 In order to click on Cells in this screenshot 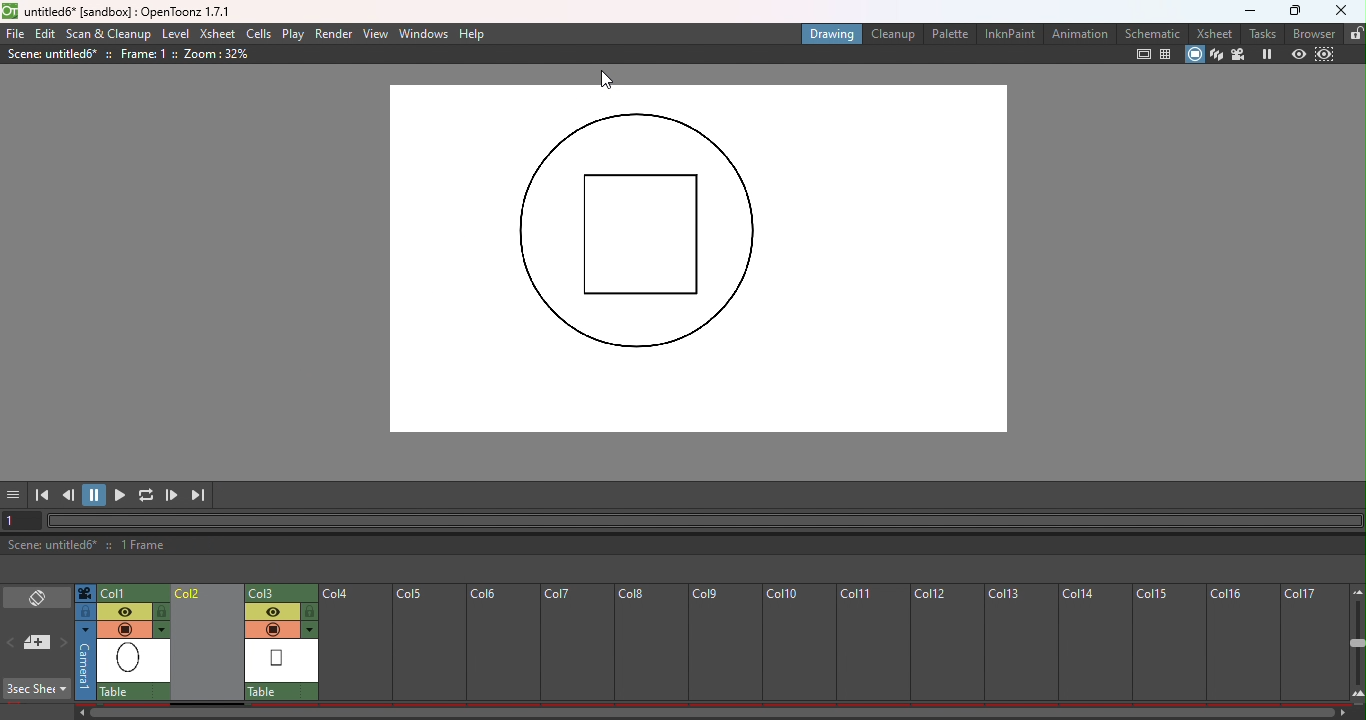, I will do `click(259, 34)`.